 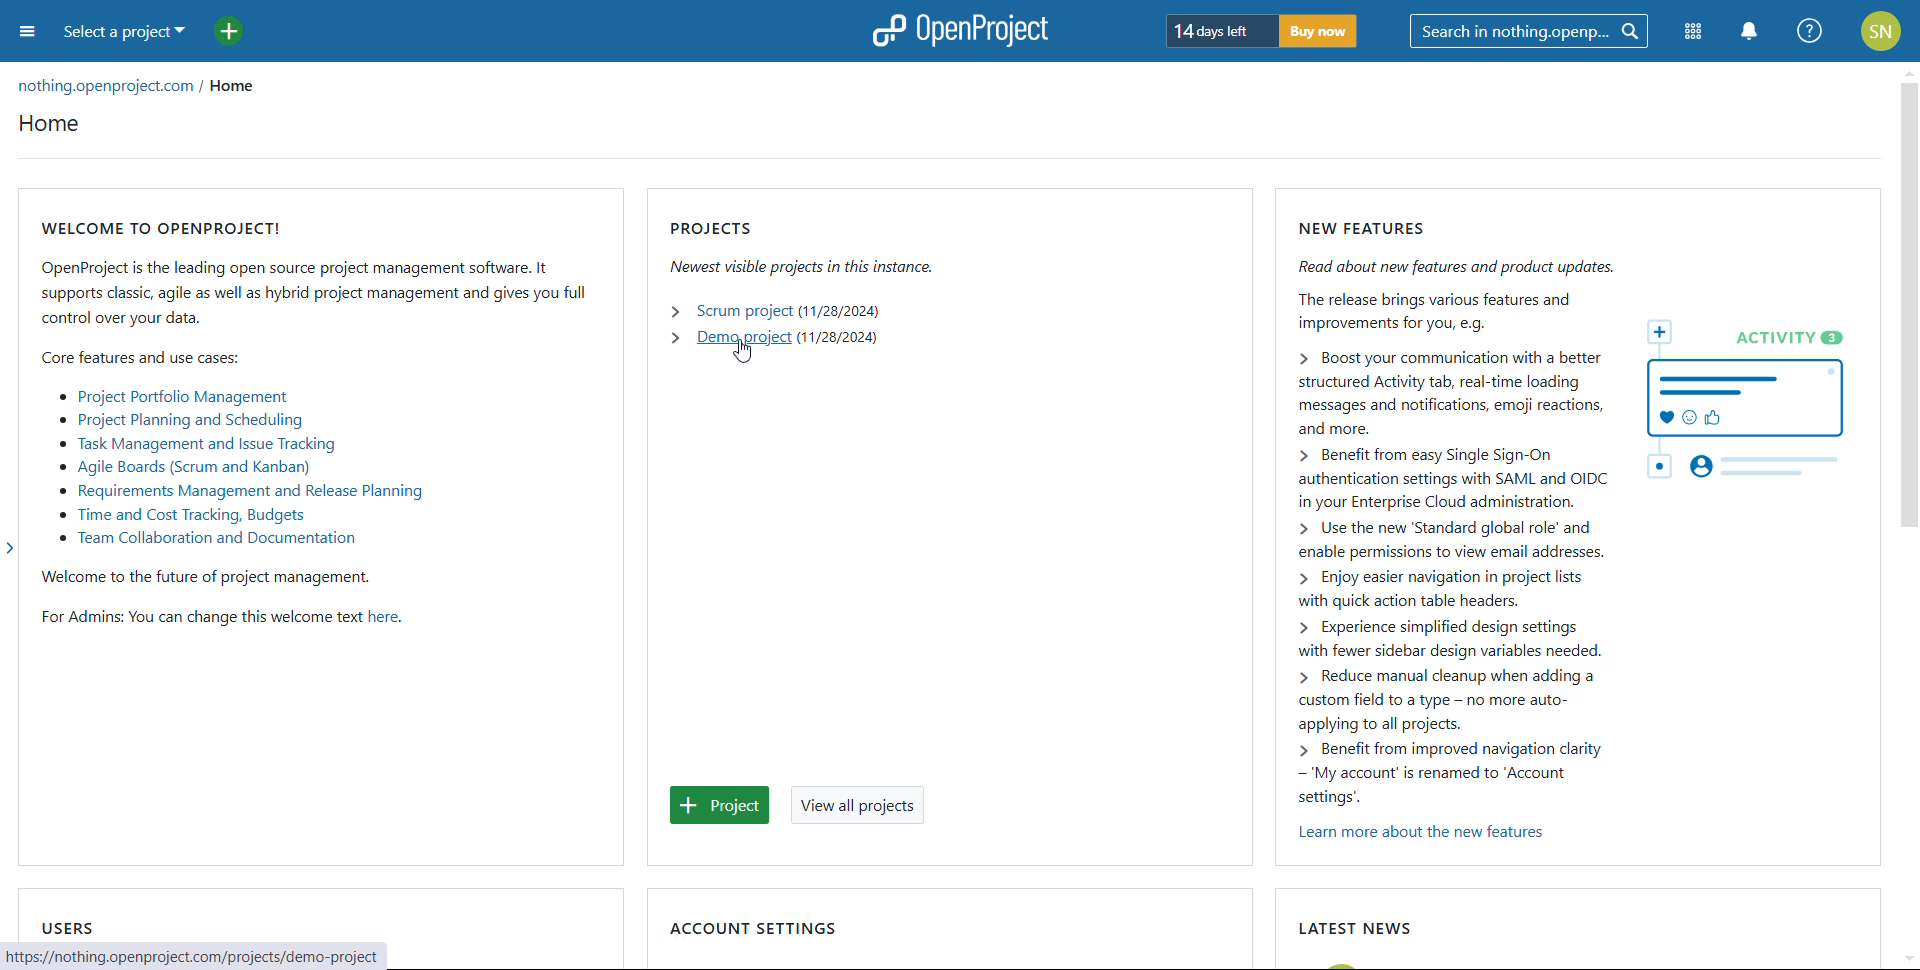 What do you see at coordinates (1434, 590) in the screenshot?
I see `> Enjoy easier navigation in project lists
with quick action table headers.` at bounding box center [1434, 590].